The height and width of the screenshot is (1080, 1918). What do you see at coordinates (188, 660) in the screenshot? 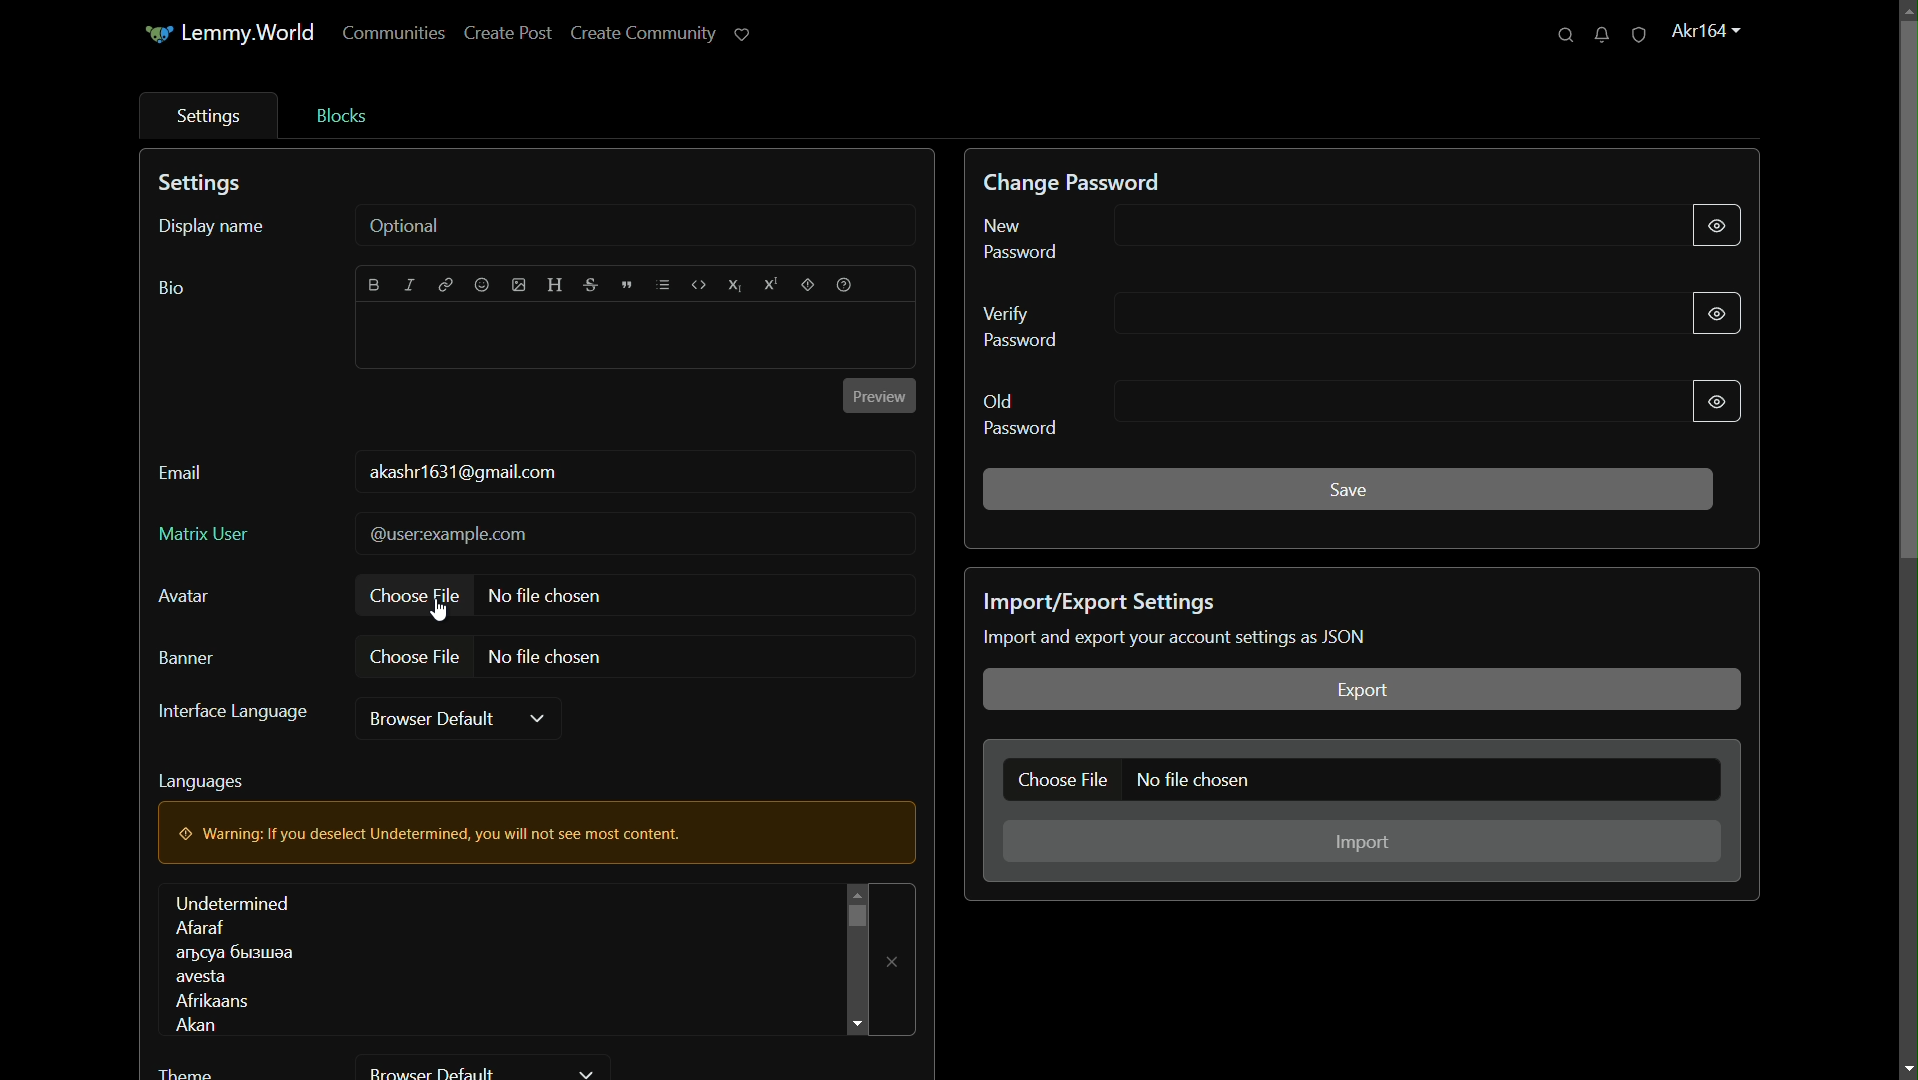
I see `banner` at bounding box center [188, 660].